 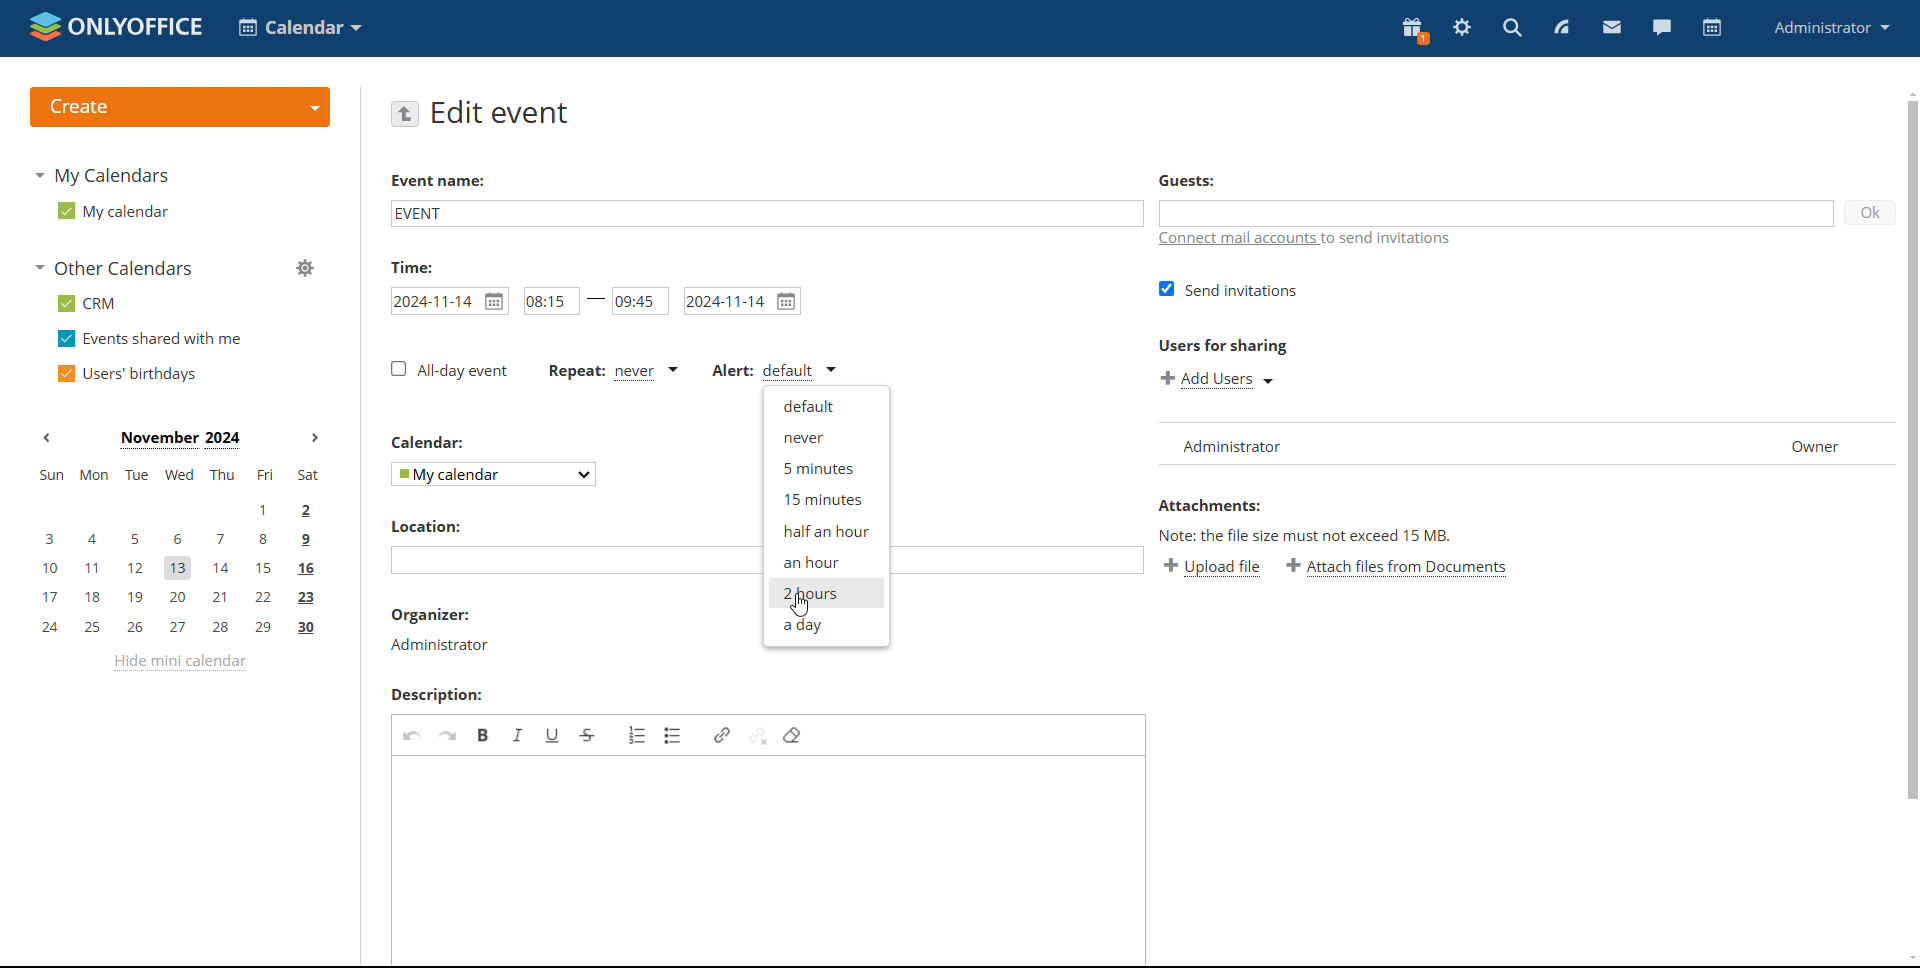 What do you see at coordinates (1515, 29) in the screenshot?
I see `search` at bounding box center [1515, 29].